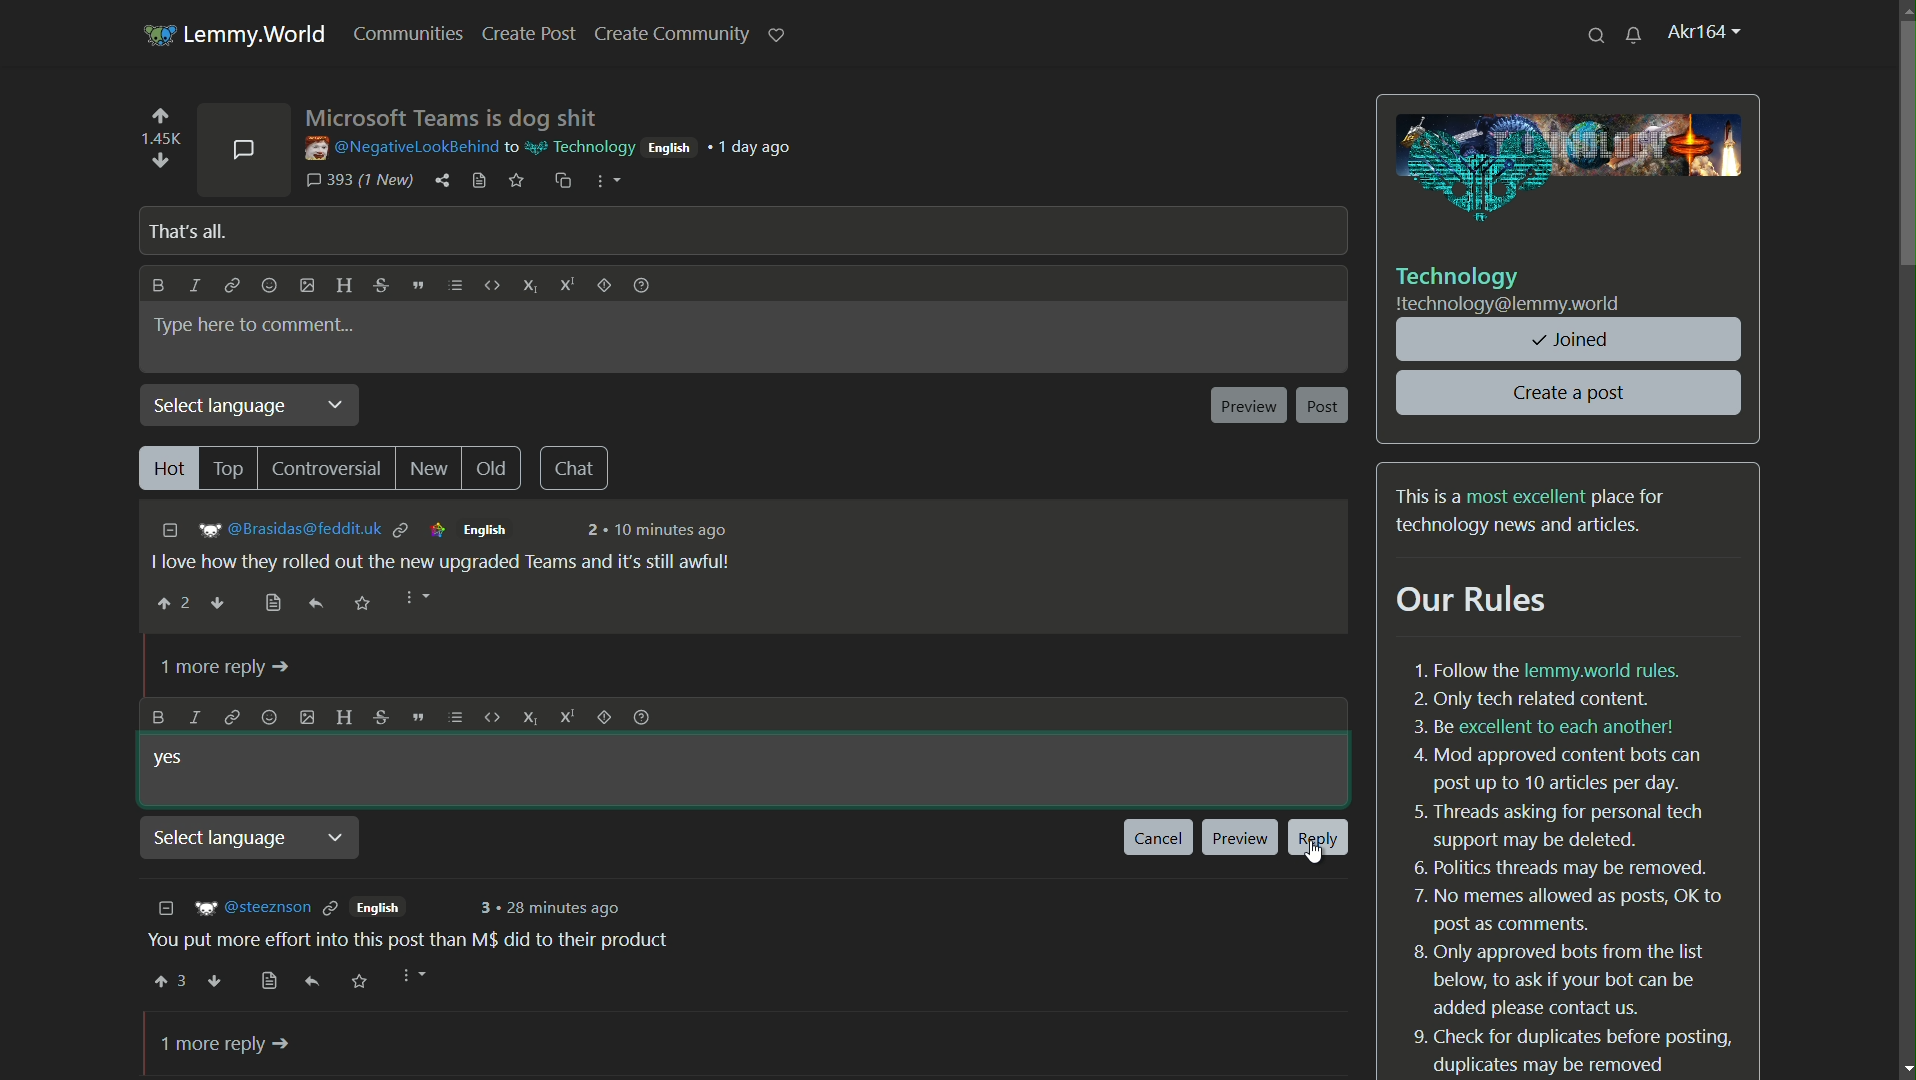  What do you see at coordinates (1706, 33) in the screenshot?
I see `profile name` at bounding box center [1706, 33].